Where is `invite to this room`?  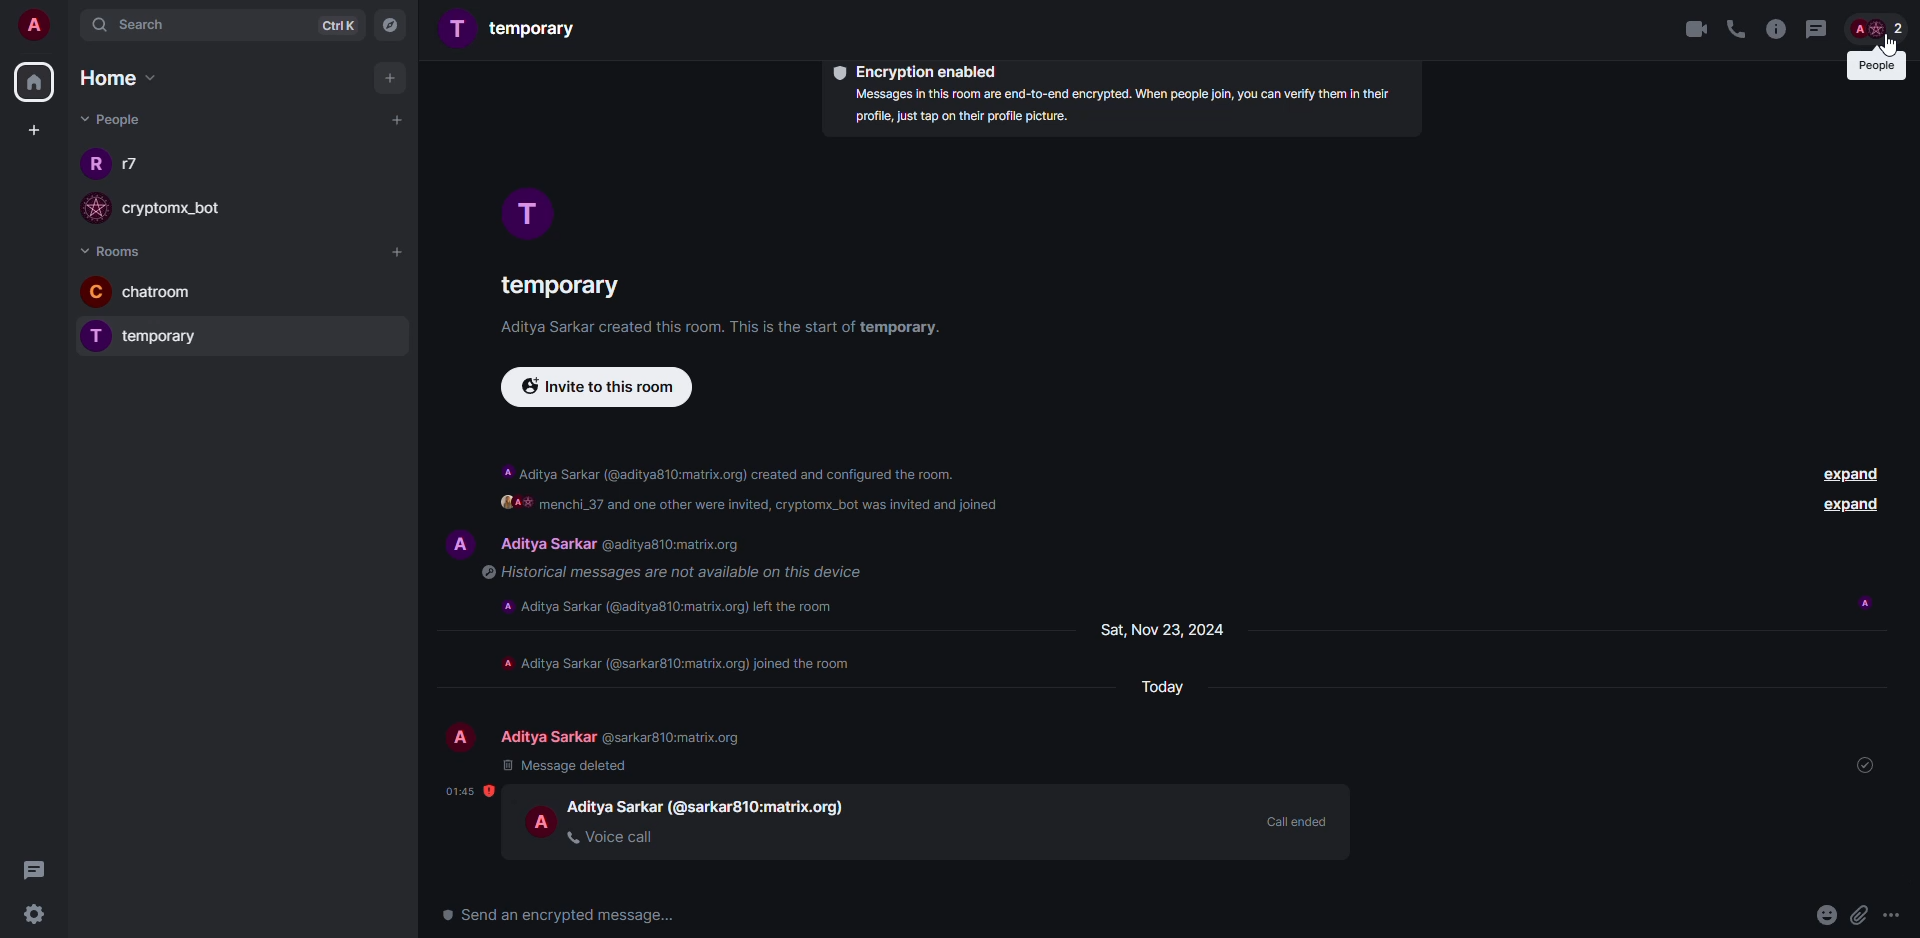
invite to this room is located at coordinates (601, 388).